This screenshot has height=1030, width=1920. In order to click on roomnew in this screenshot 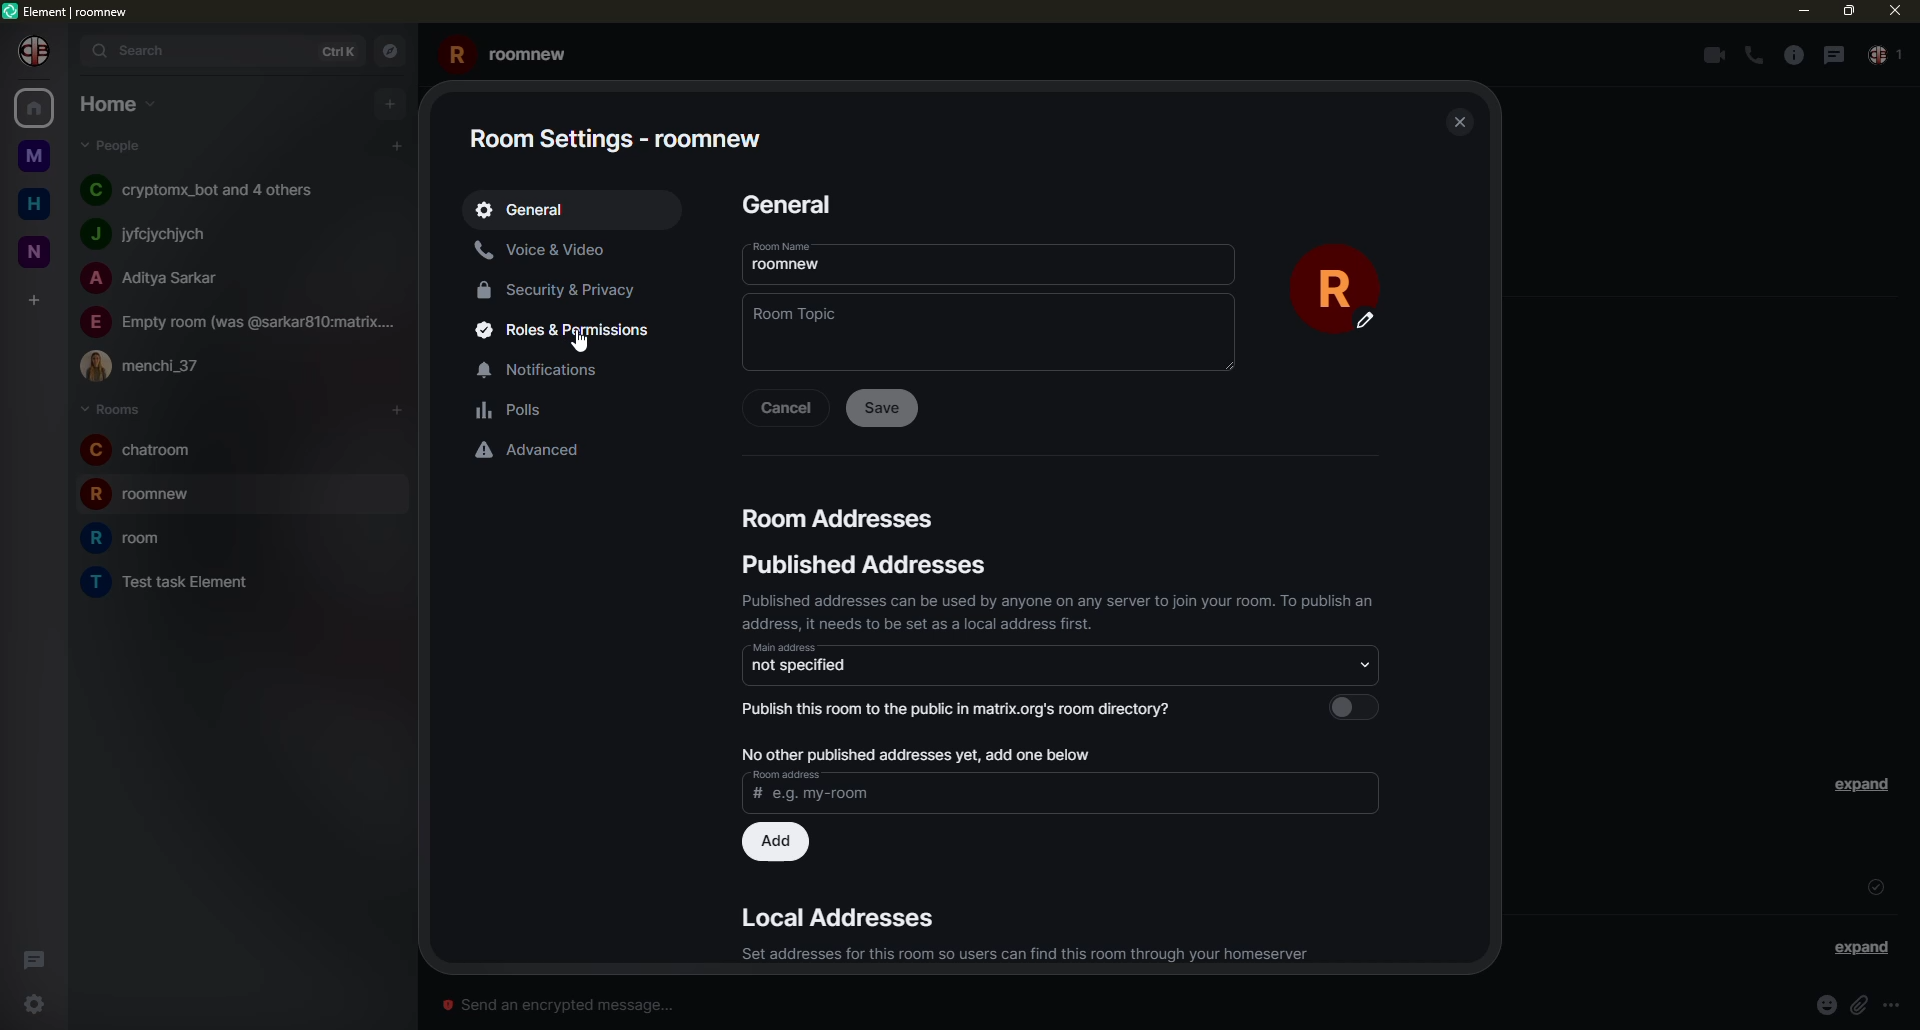, I will do `click(512, 52)`.